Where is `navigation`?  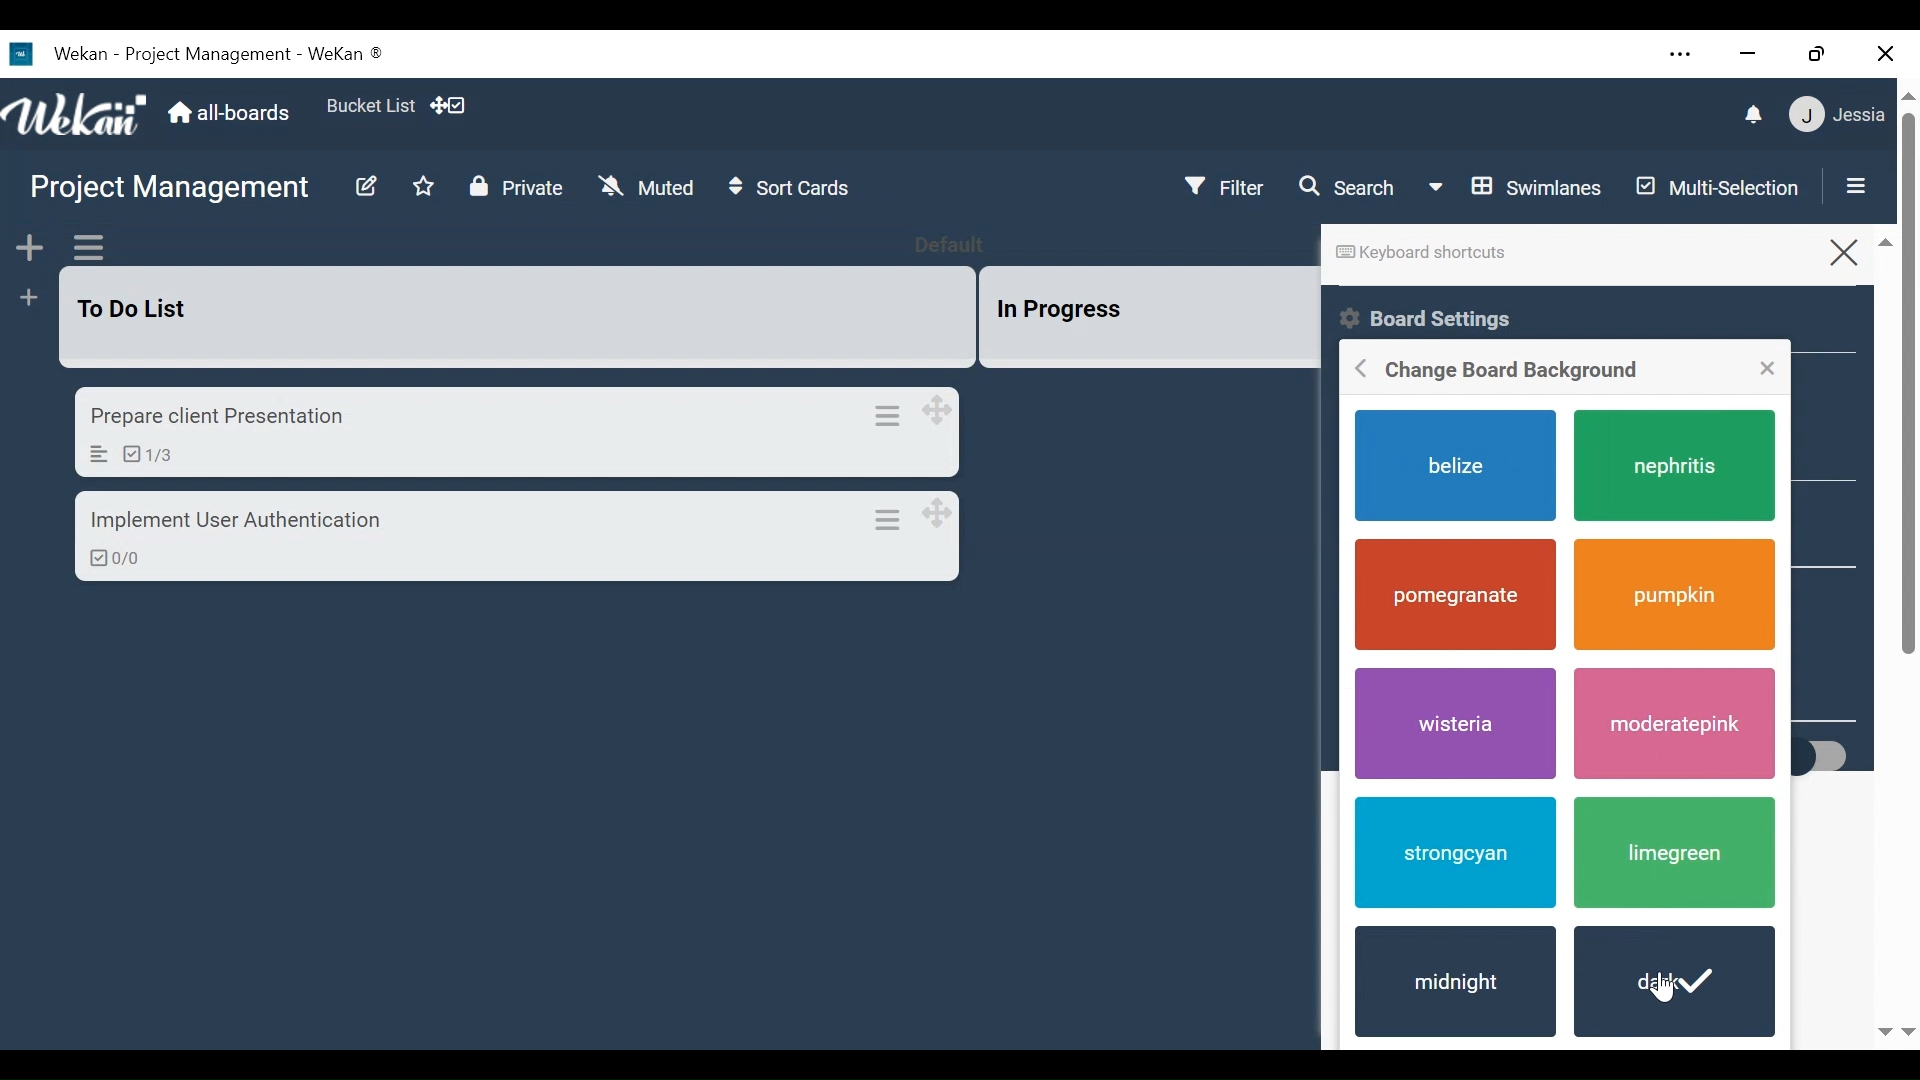
navigation is located at coordinates (1895, 1029).